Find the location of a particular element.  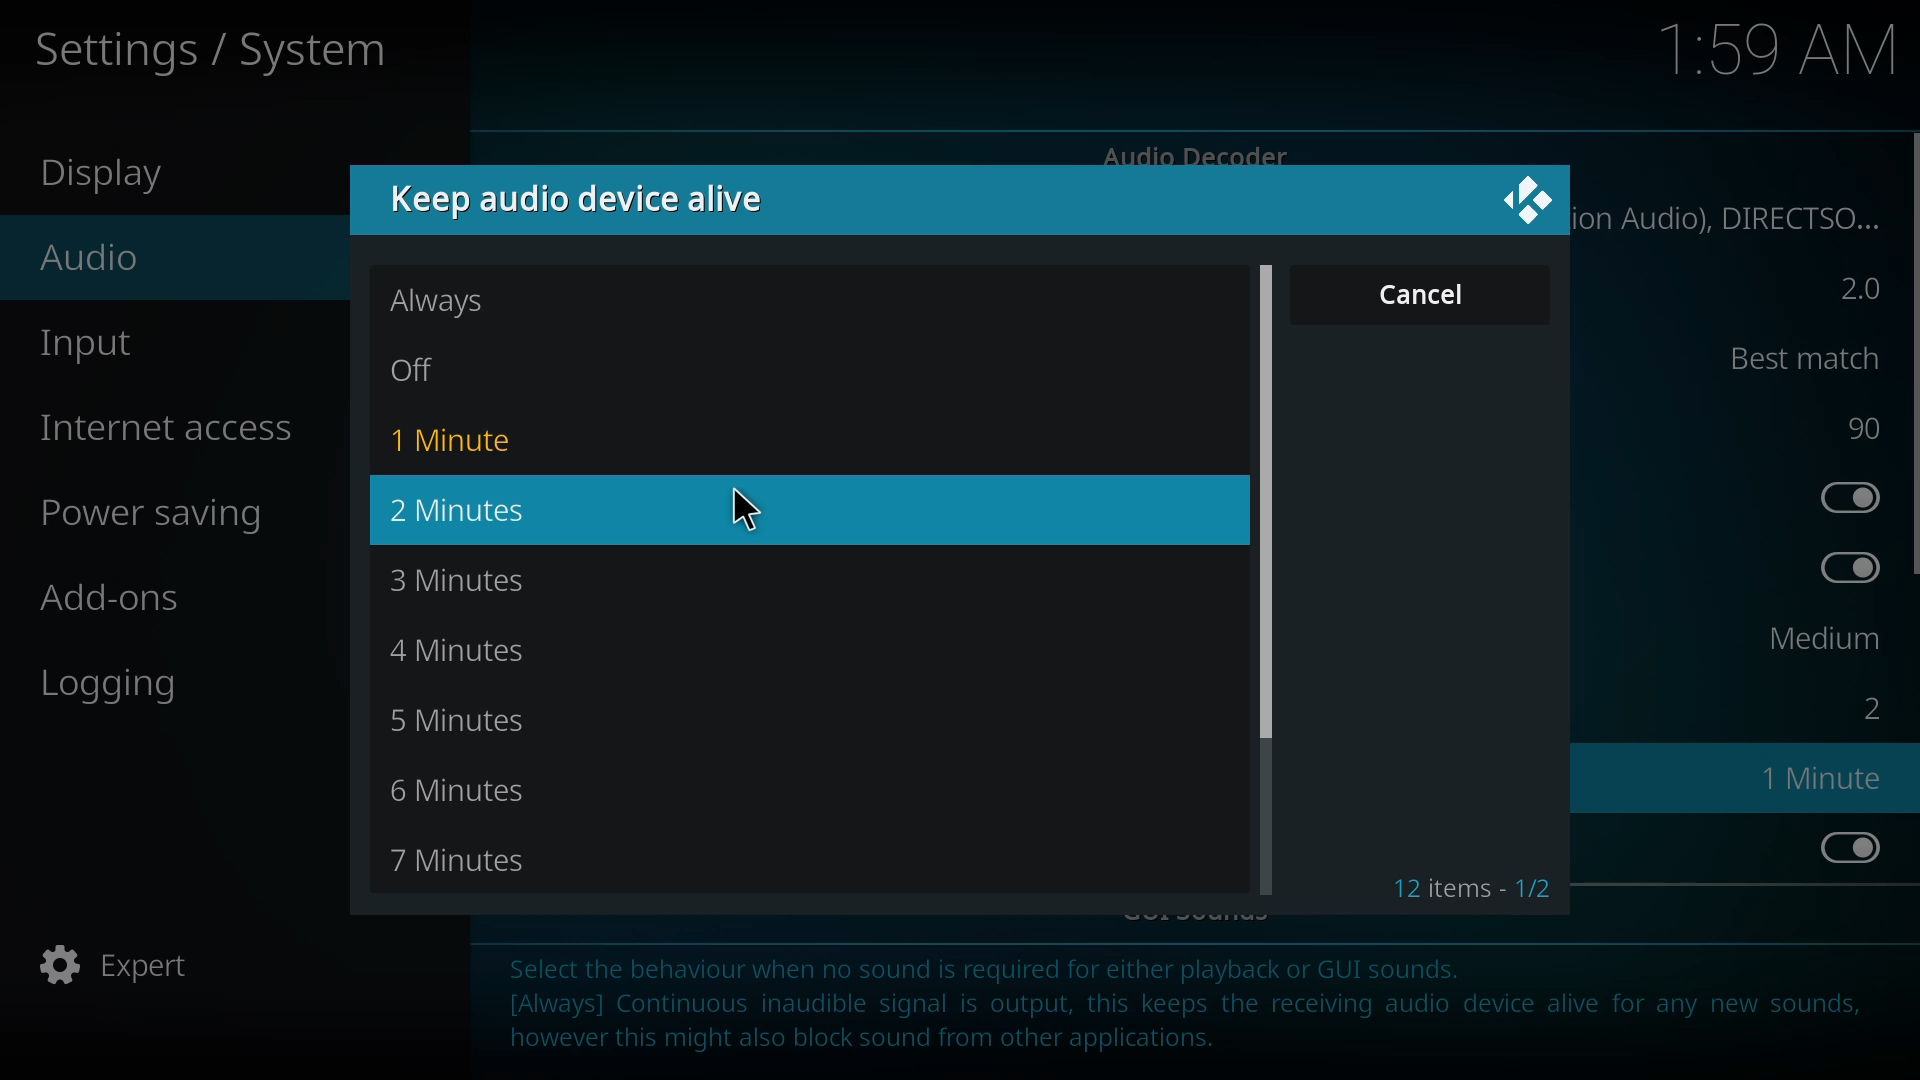

info is located at coordinates (1192, 1009).